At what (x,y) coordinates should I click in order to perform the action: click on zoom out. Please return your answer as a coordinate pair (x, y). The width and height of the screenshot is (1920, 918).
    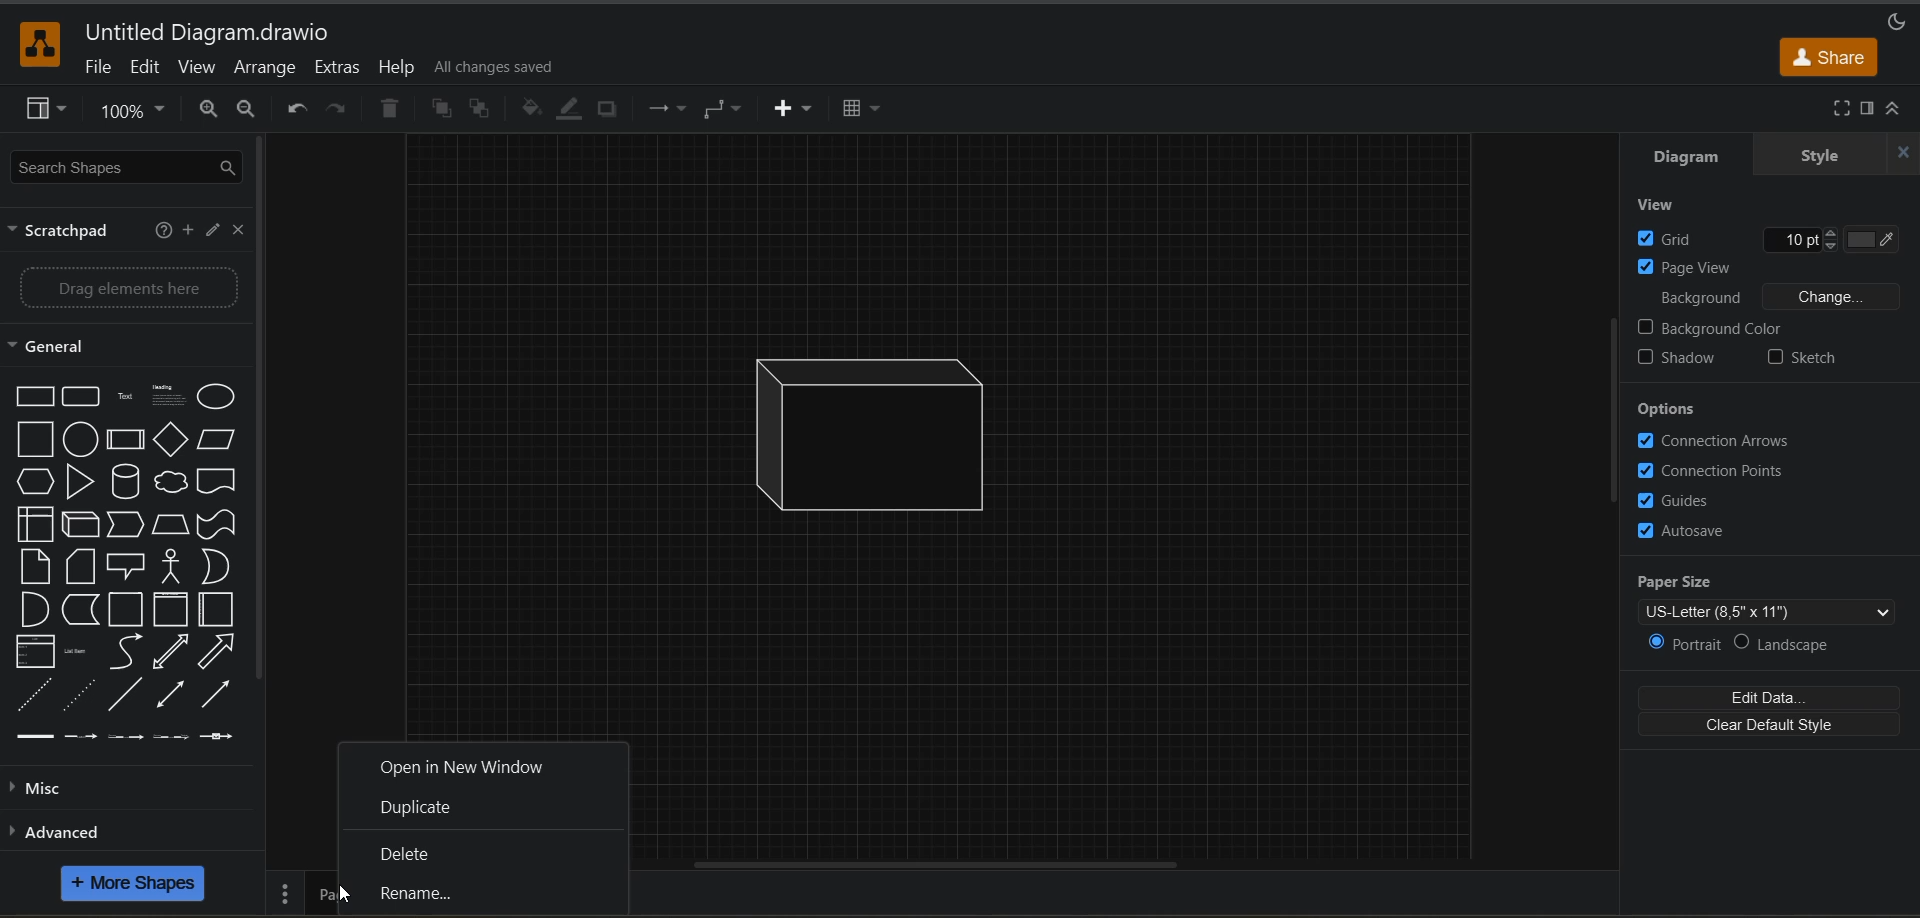
    Looking at the image, I should click on (249, 112).